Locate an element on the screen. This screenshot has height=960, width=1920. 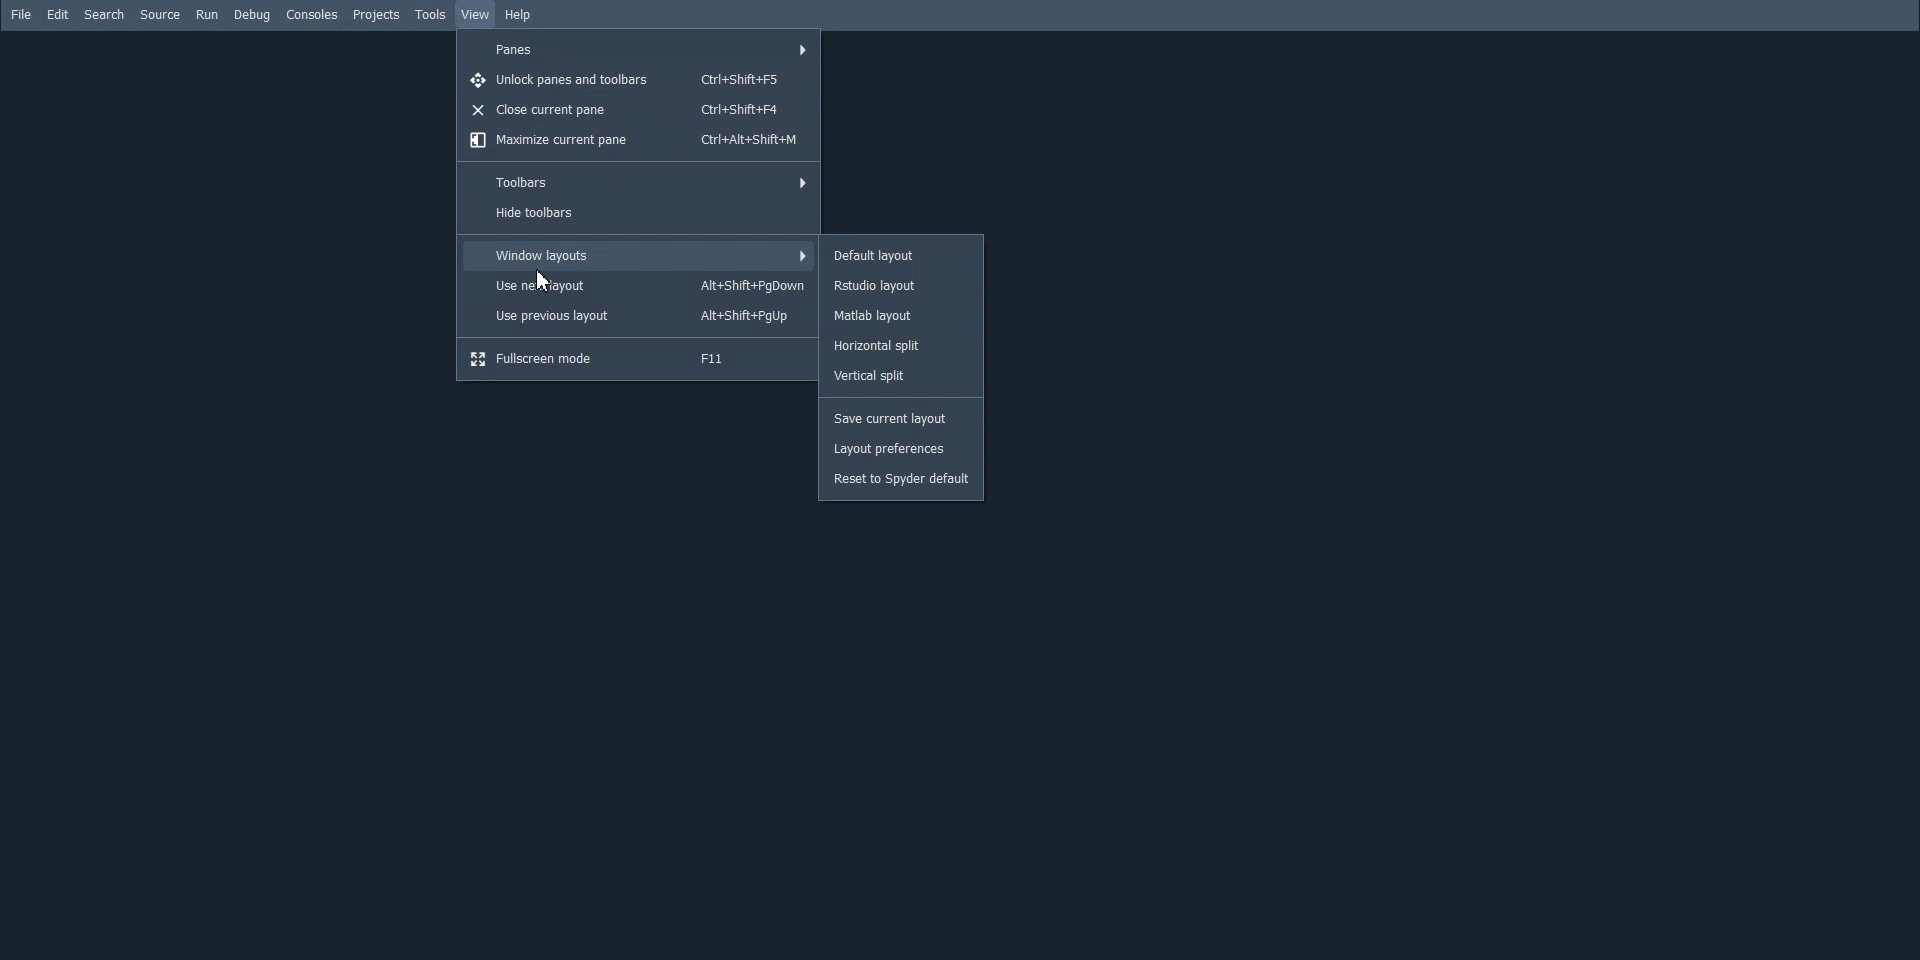
File is located at coordinates (20, 14).